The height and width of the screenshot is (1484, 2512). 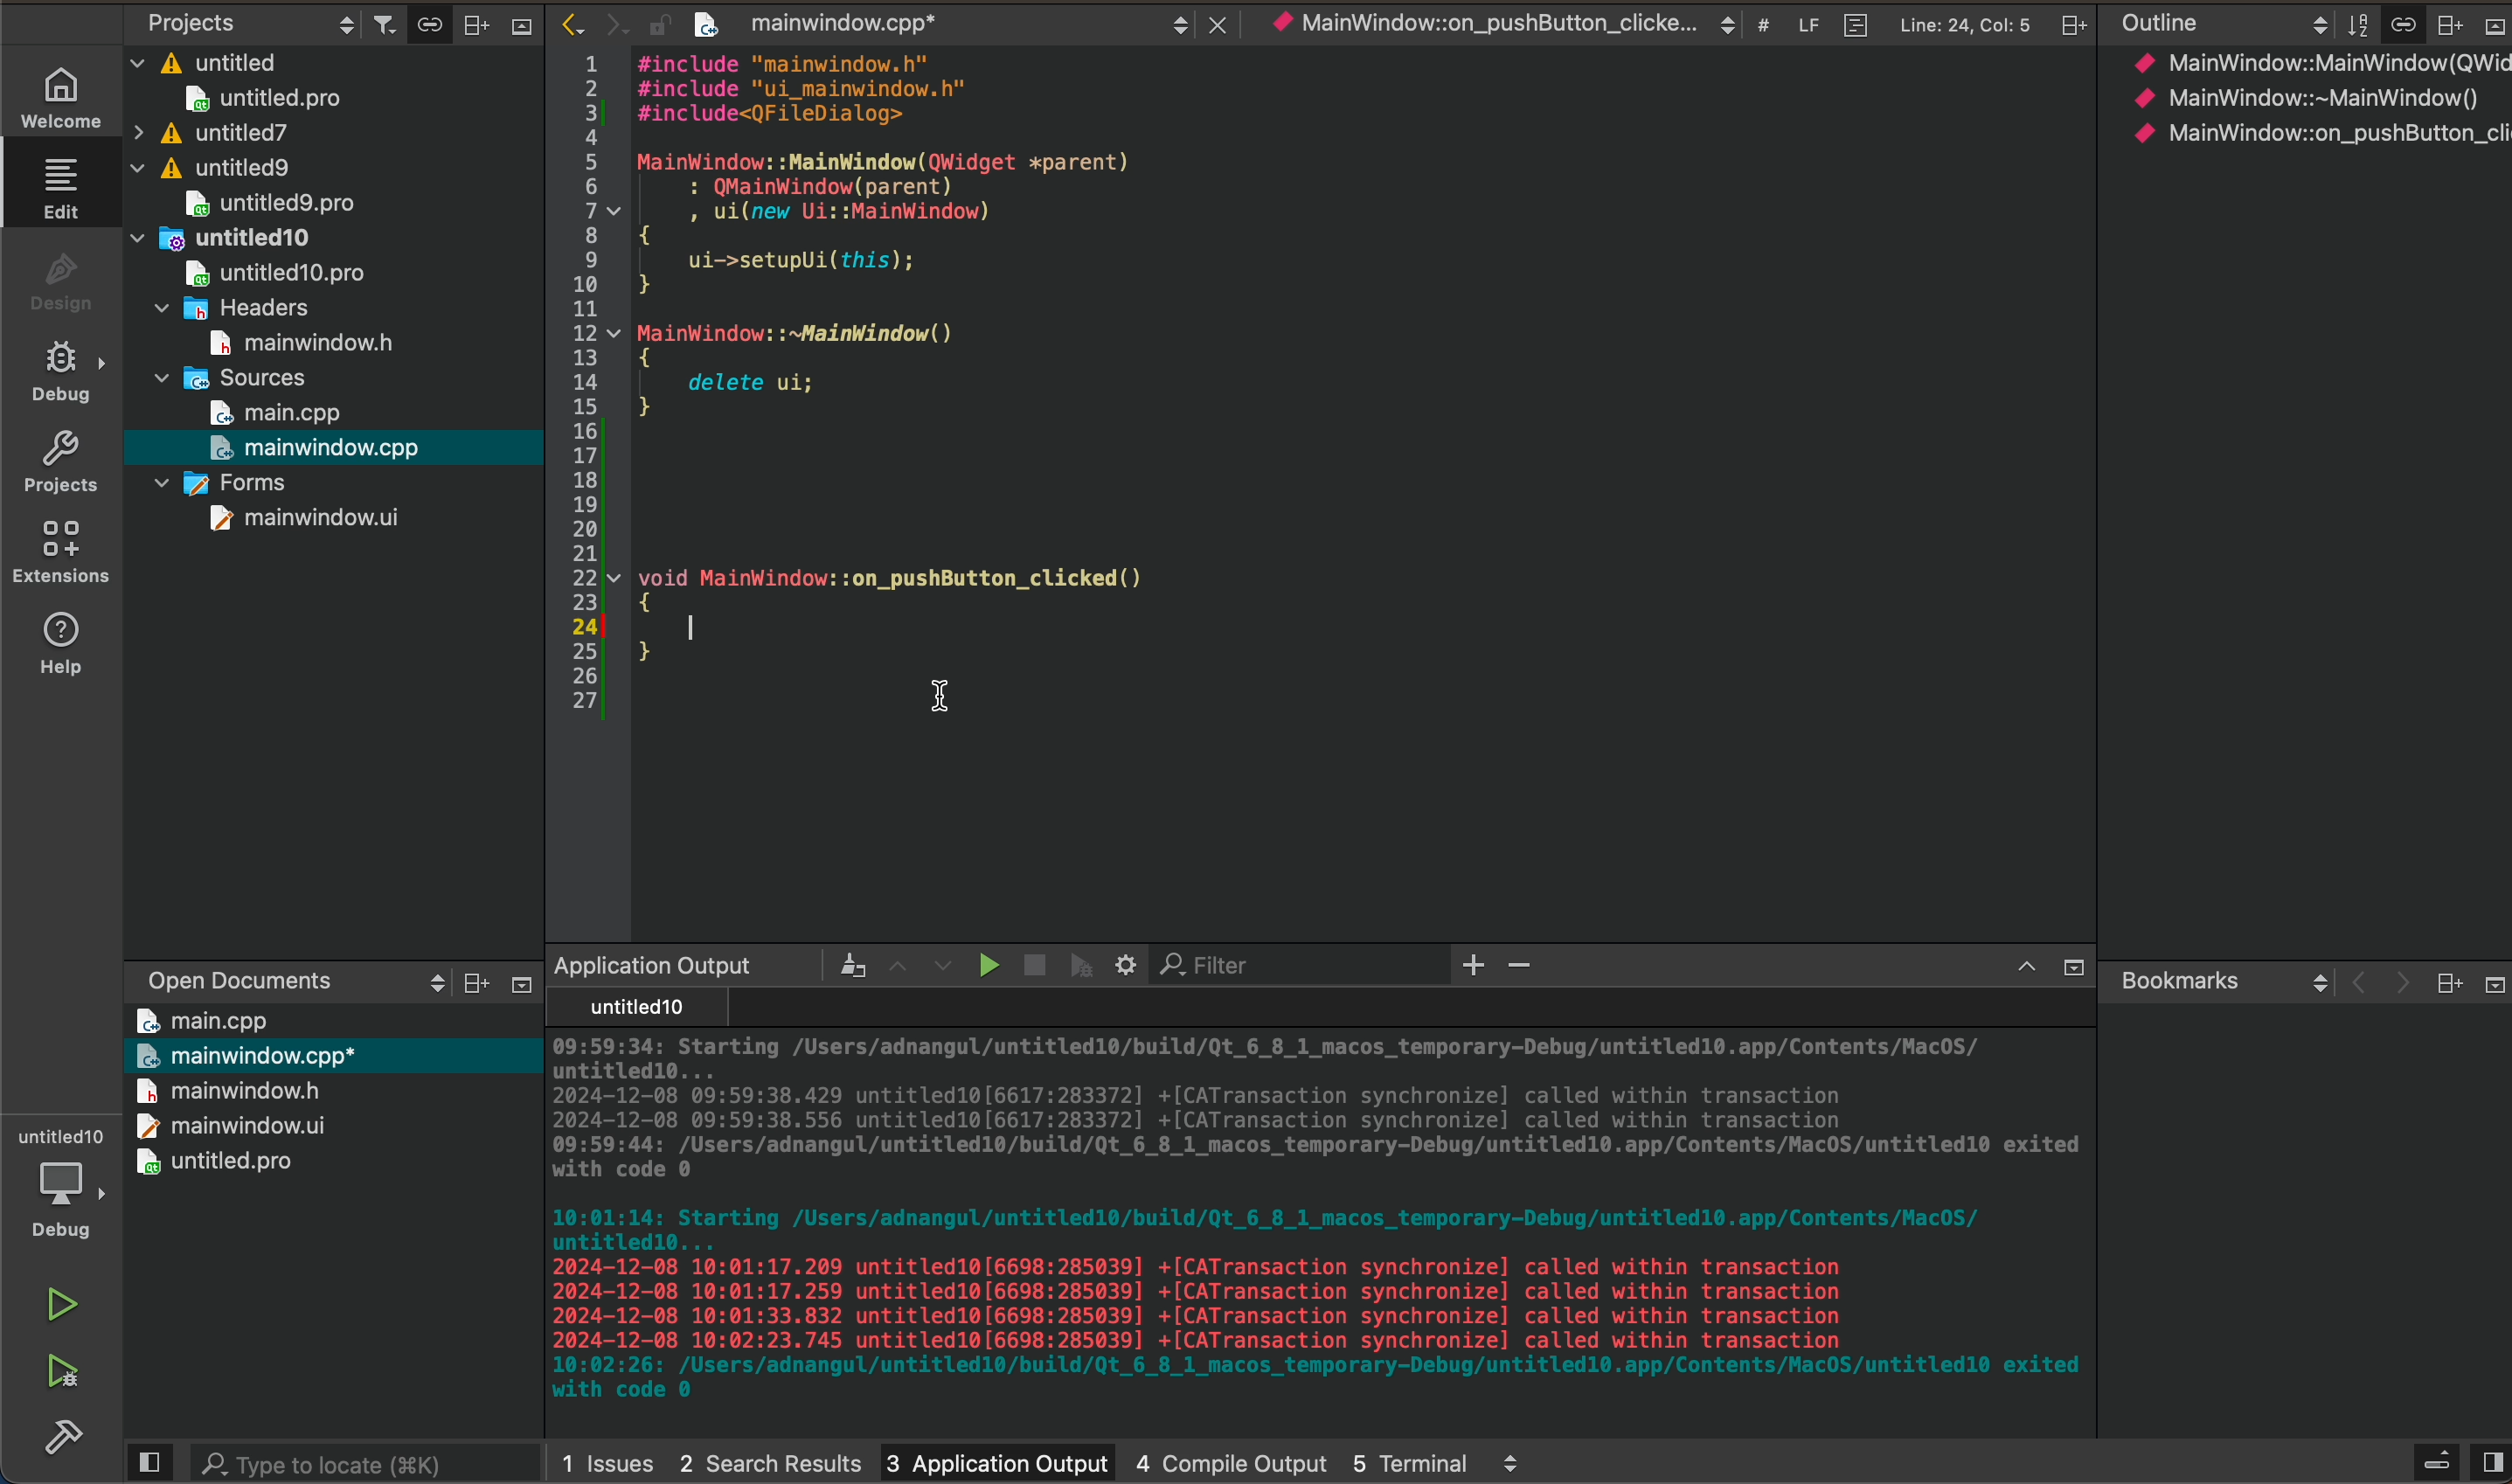 What do you see at coordinates (943, 966) in the screenshot?
I see `down` at bounding box center [943, 966].